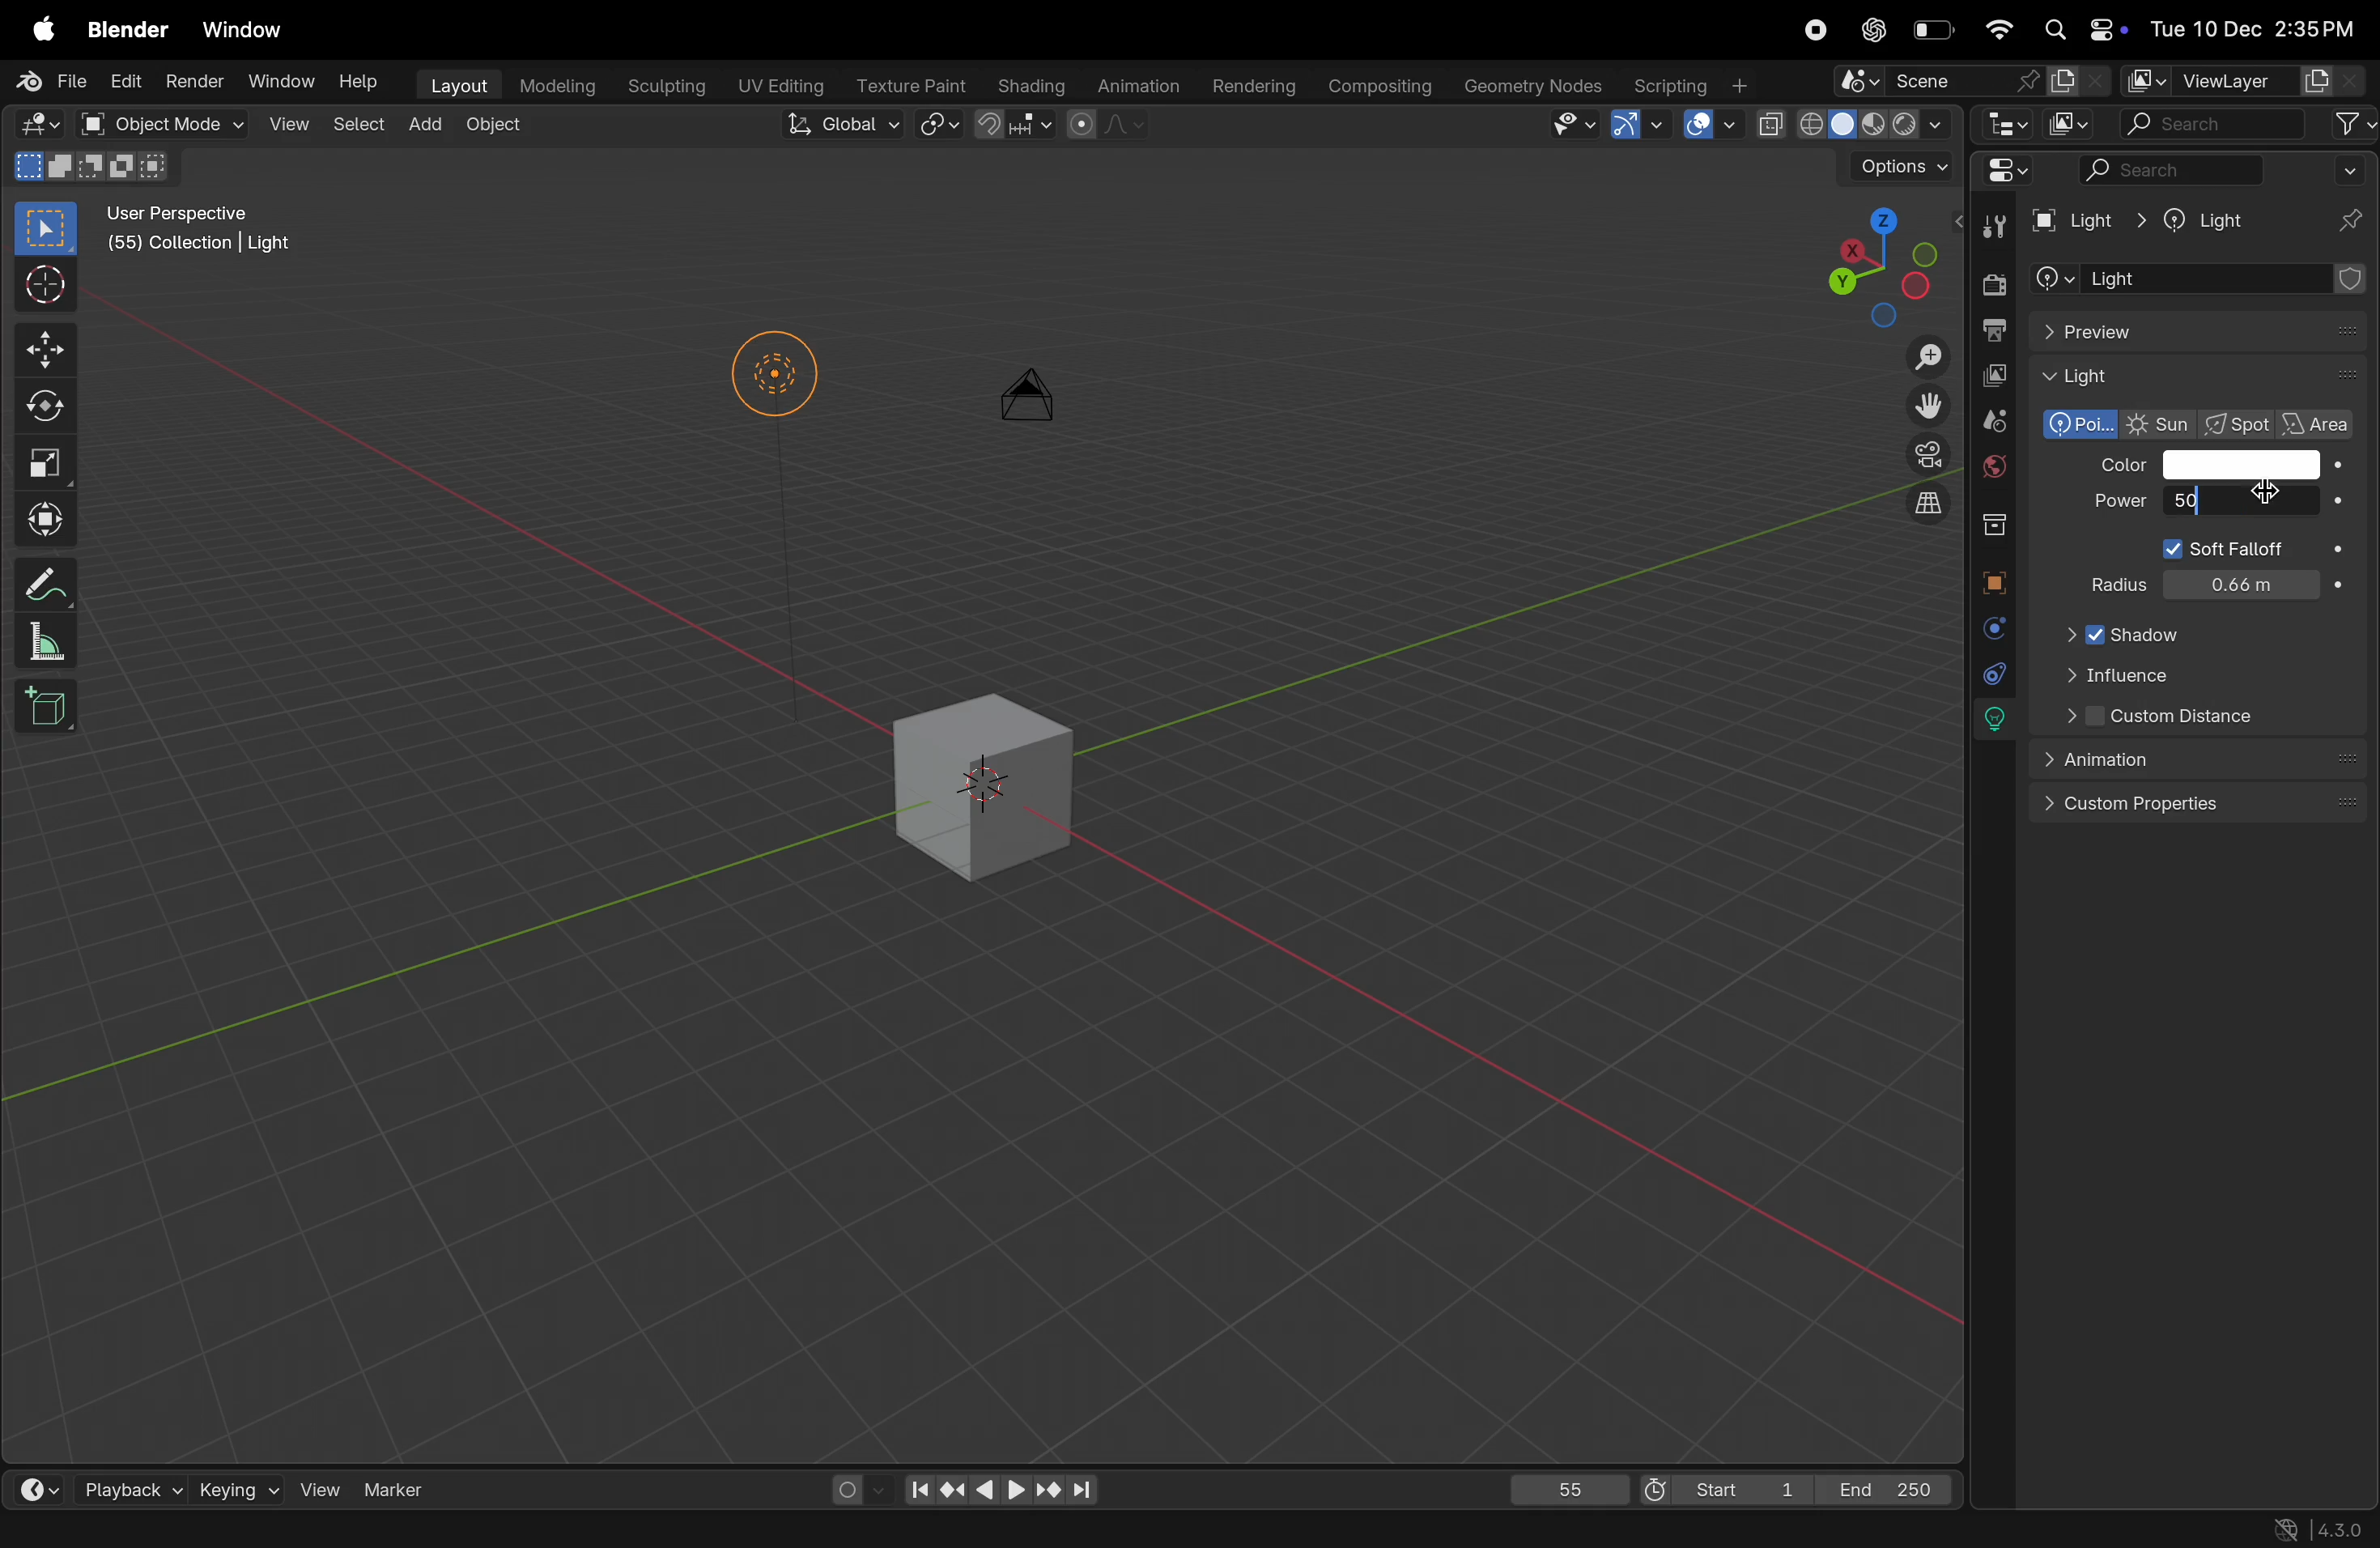 This screenshot has width=2380, height=1548. Describe the element at coordinates (2196, 802) in the screenshot. I see `custom properties` at that location.